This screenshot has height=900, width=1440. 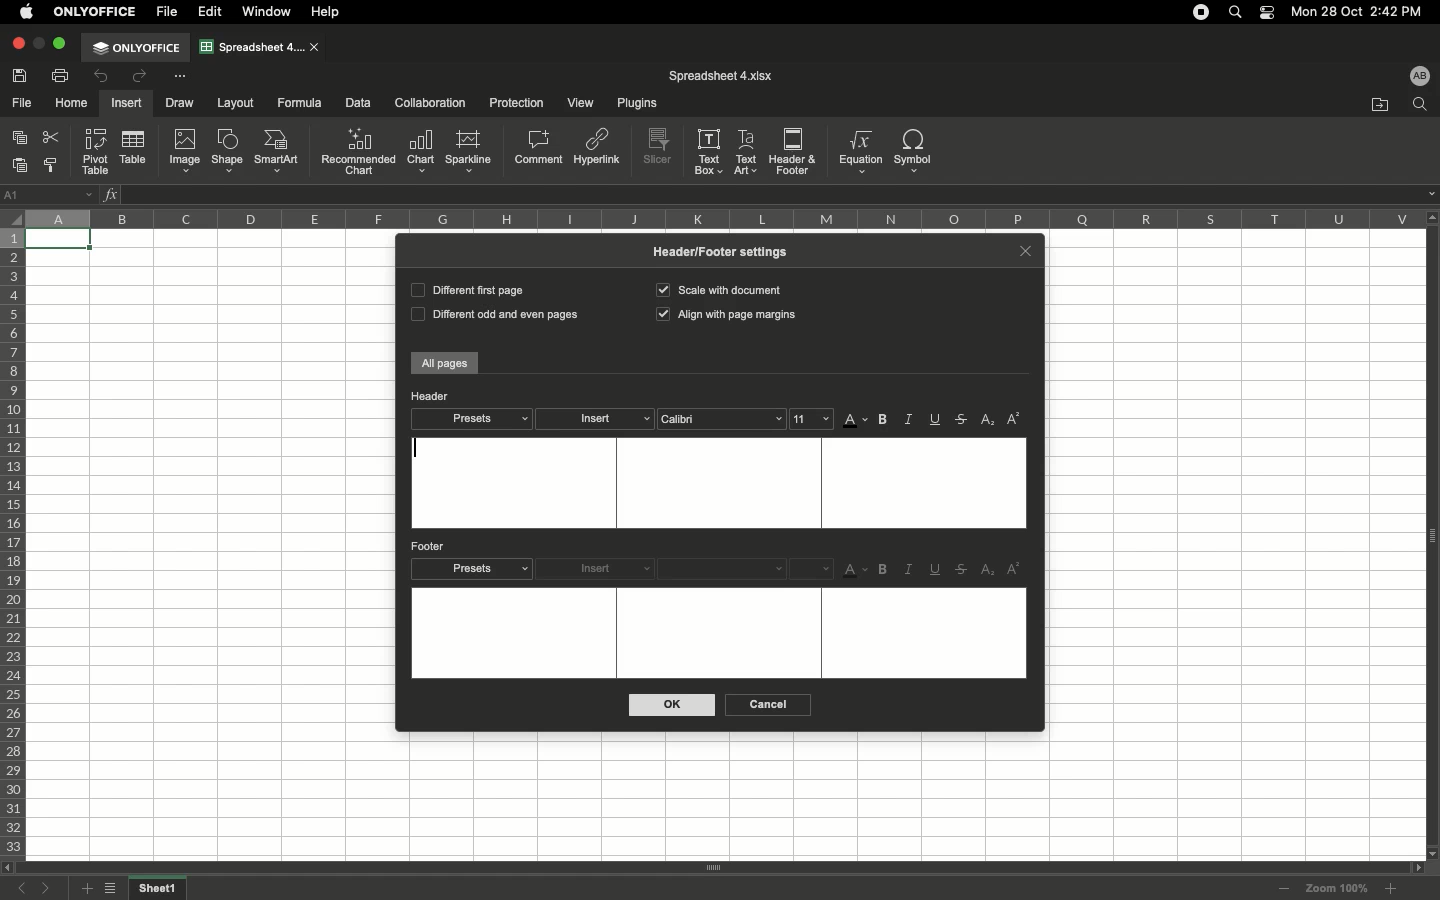 What do you see at coordinates (169, 12) in the screenshot?
I see `File` at bounding box center [169, 12].